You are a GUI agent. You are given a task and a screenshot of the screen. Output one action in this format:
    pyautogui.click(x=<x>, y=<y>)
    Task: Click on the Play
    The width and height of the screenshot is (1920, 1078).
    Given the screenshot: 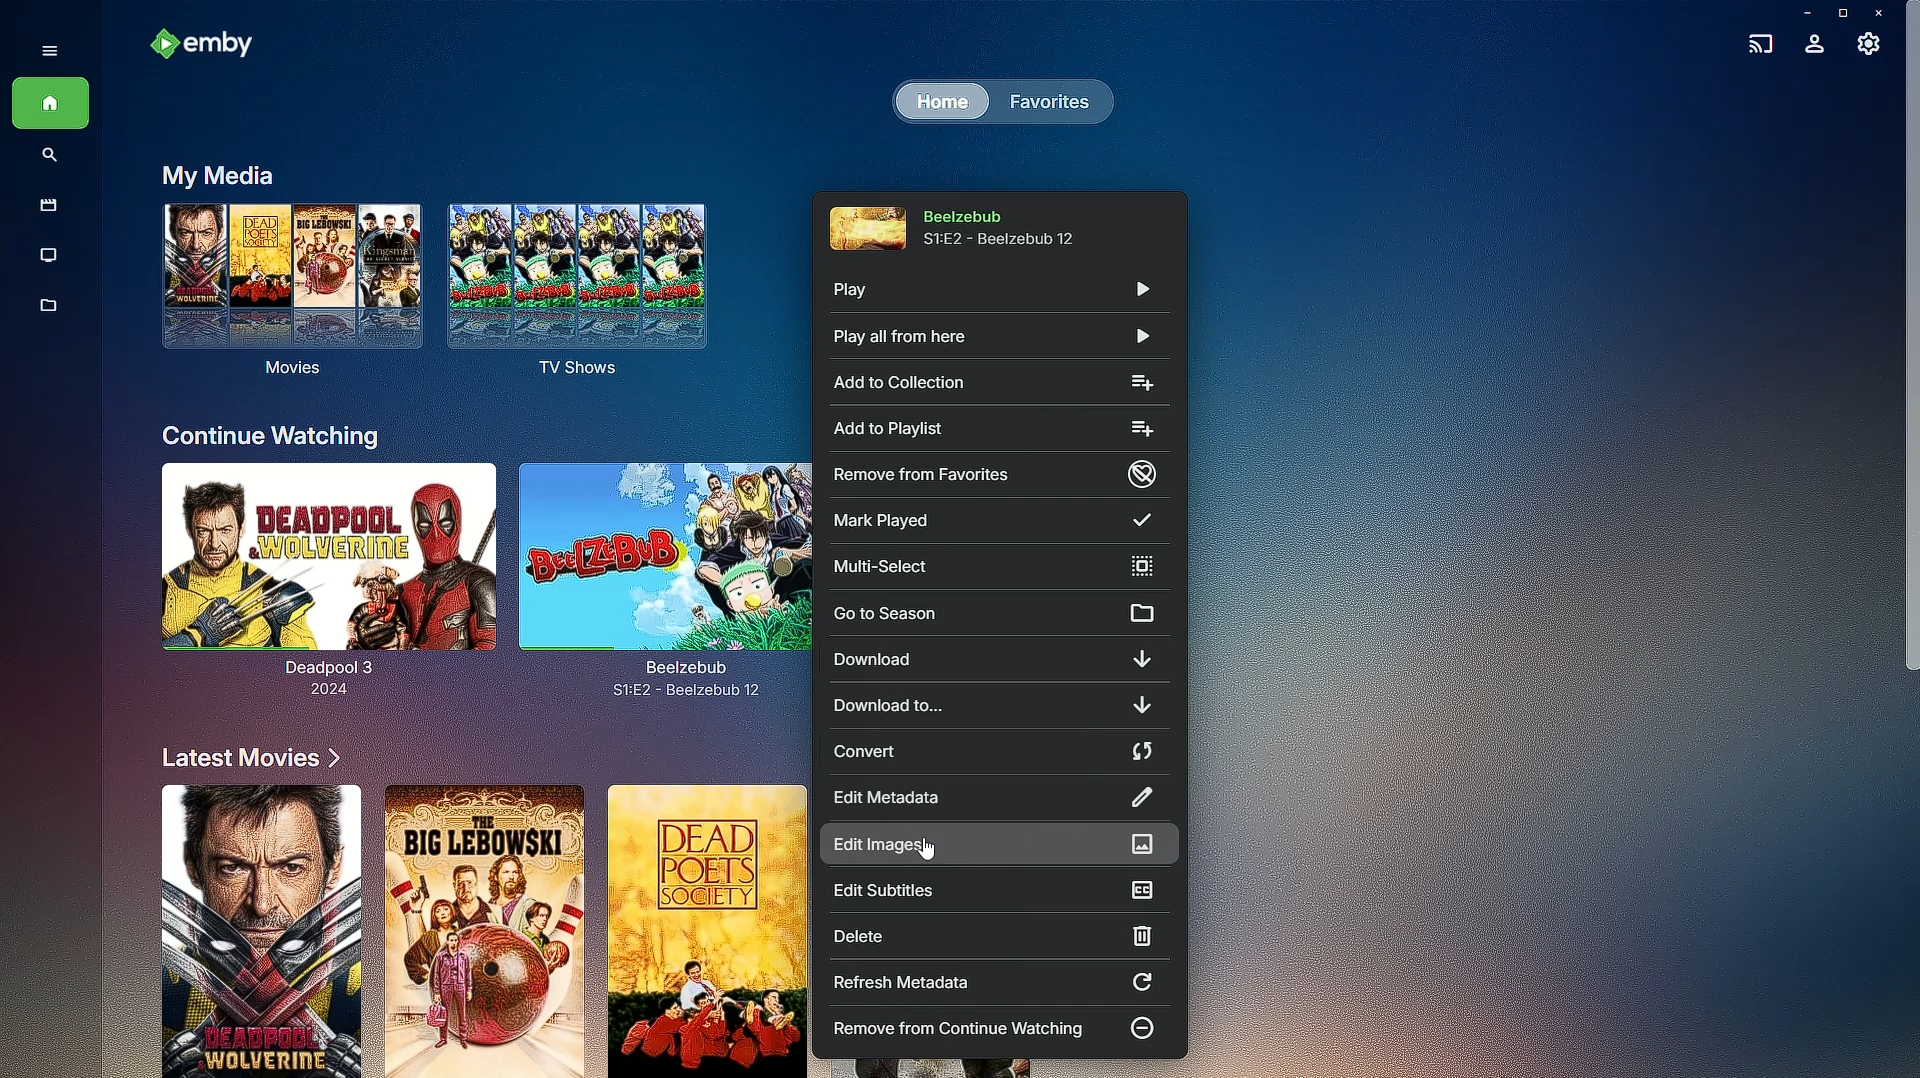 What is the action you would take?
    pyautogui.click(x=990, y=294)
    